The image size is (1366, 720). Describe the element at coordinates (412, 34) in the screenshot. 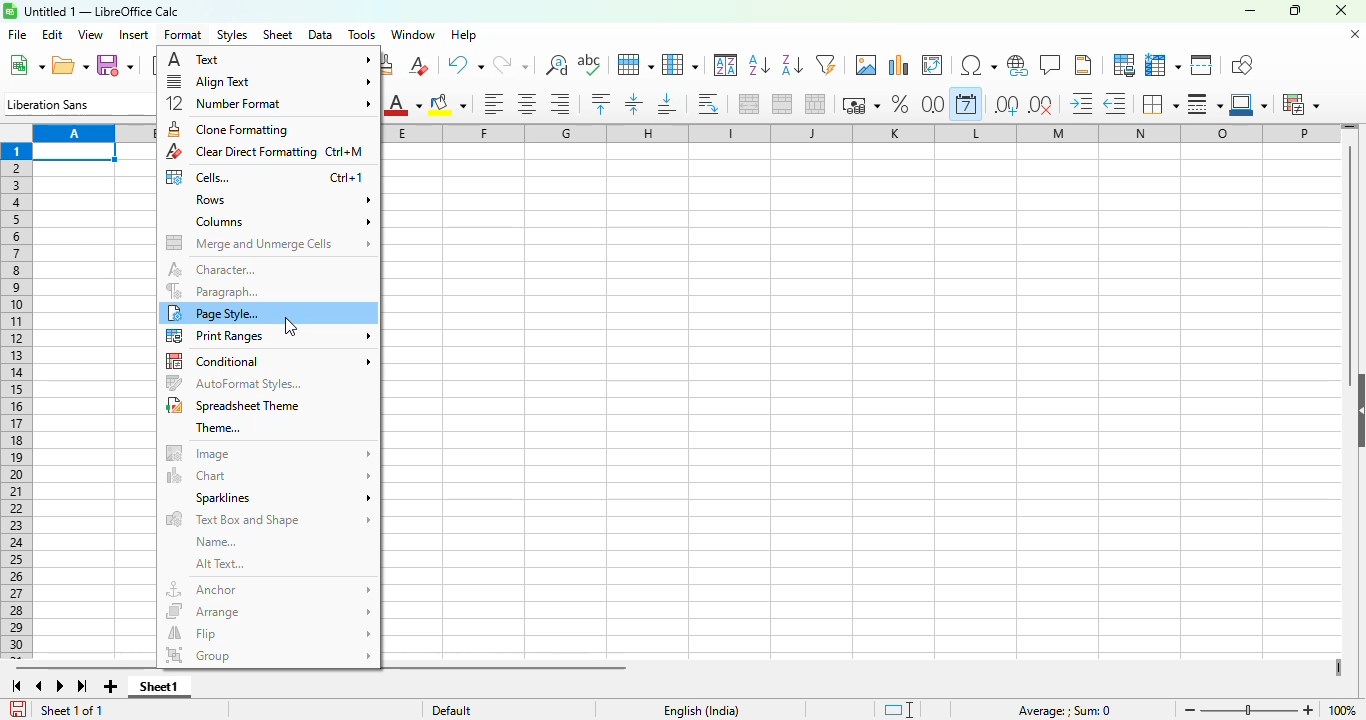

I see `window` at that location.